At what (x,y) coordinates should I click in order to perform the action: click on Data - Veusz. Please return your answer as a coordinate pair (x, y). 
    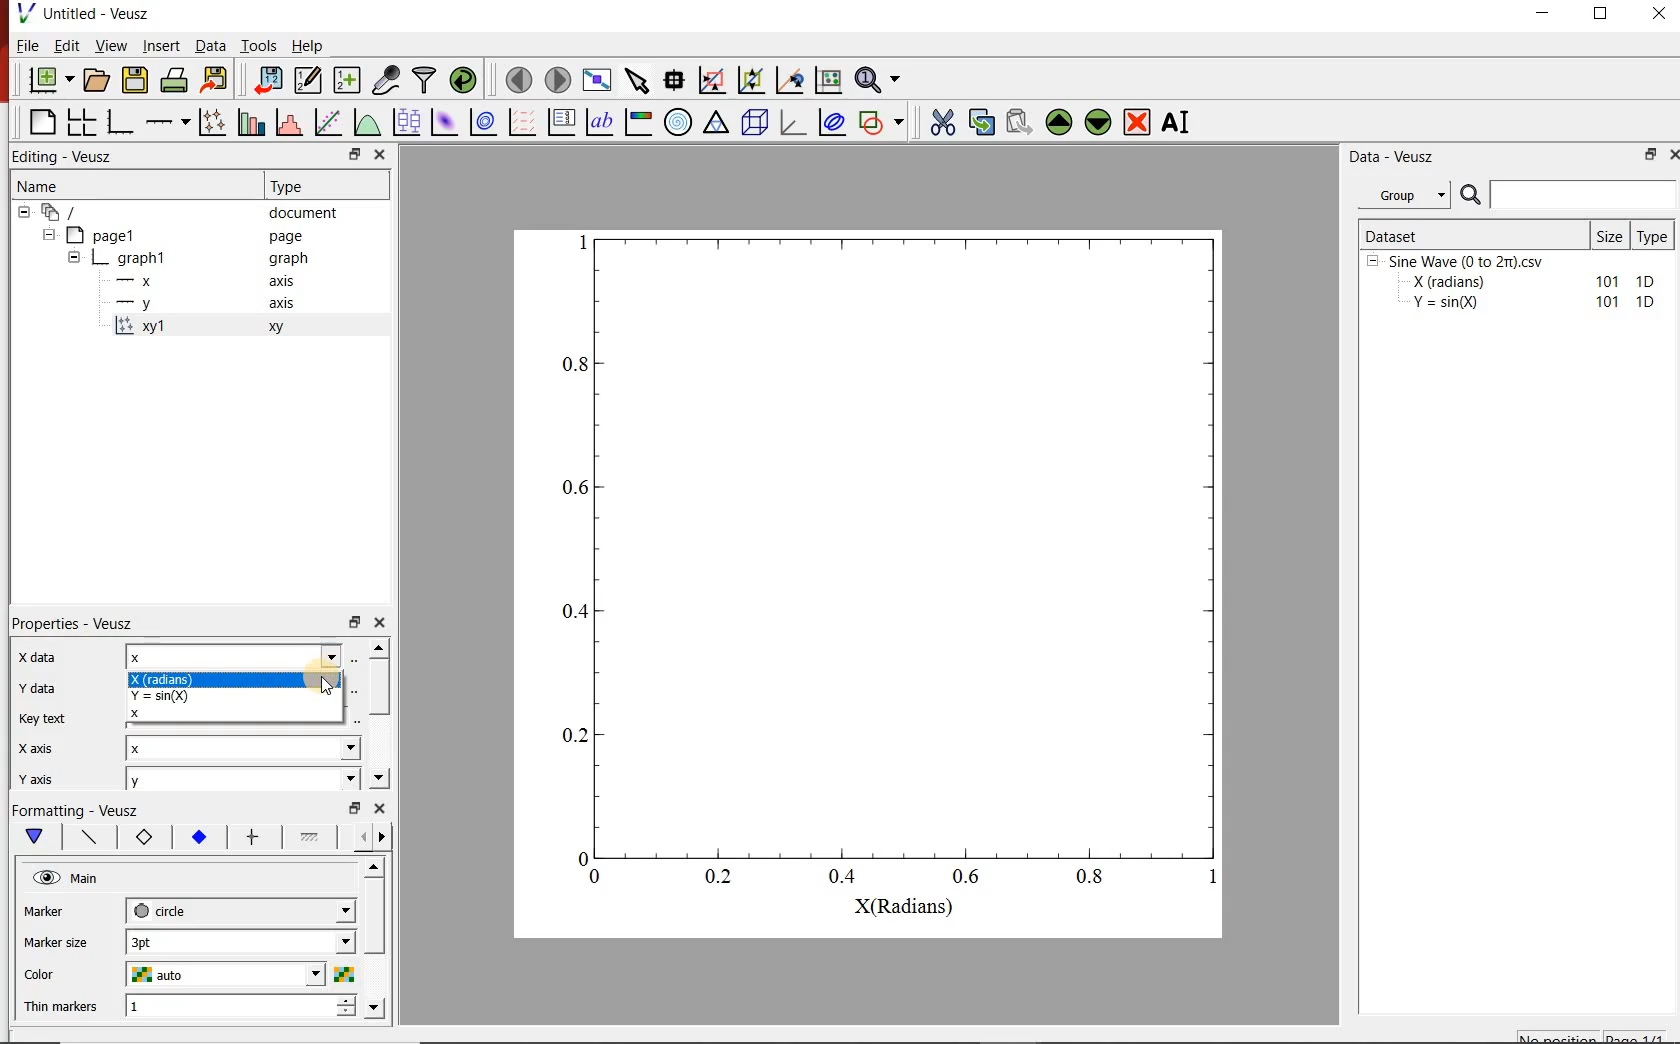
    Looking at the image, I should click on (1395, 158).